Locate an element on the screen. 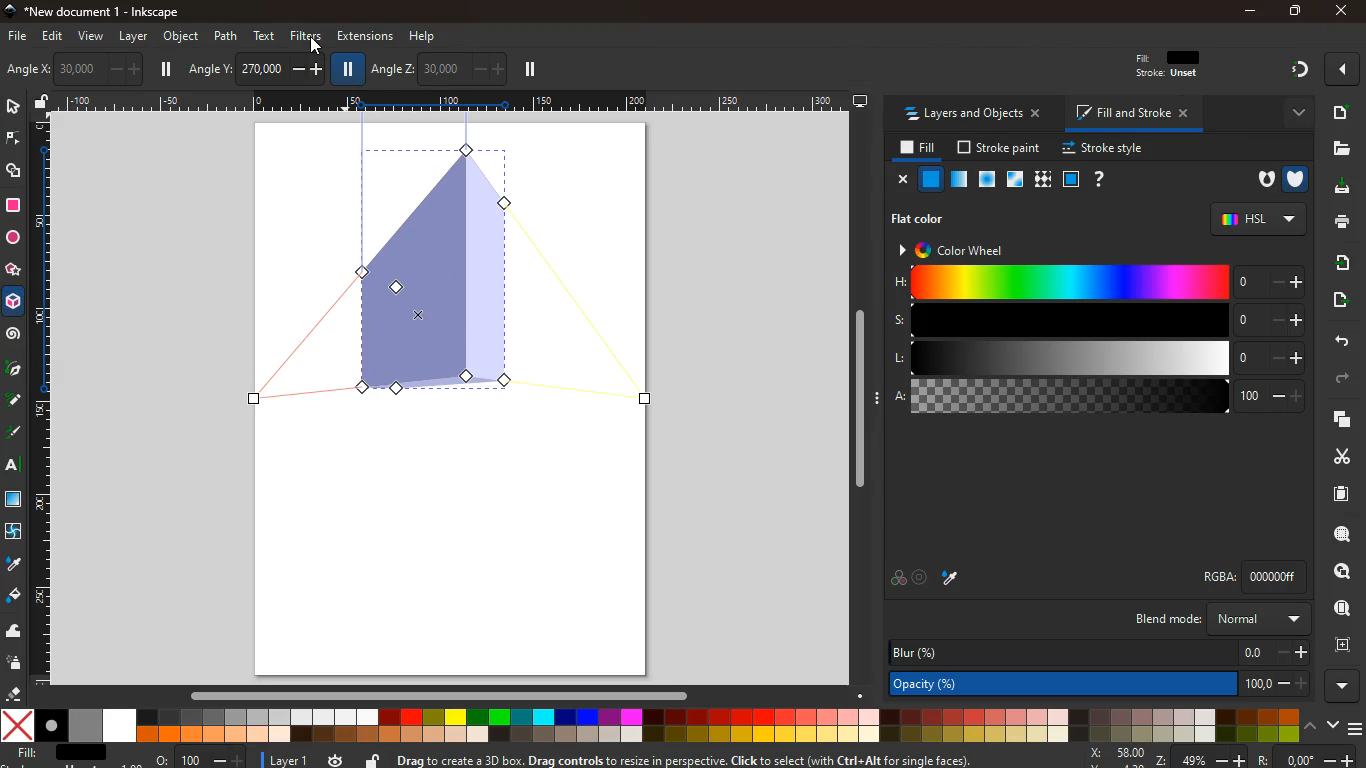 The height and width of the screenshot is (768, 1366). Scale is located at coordinates (447, 101).